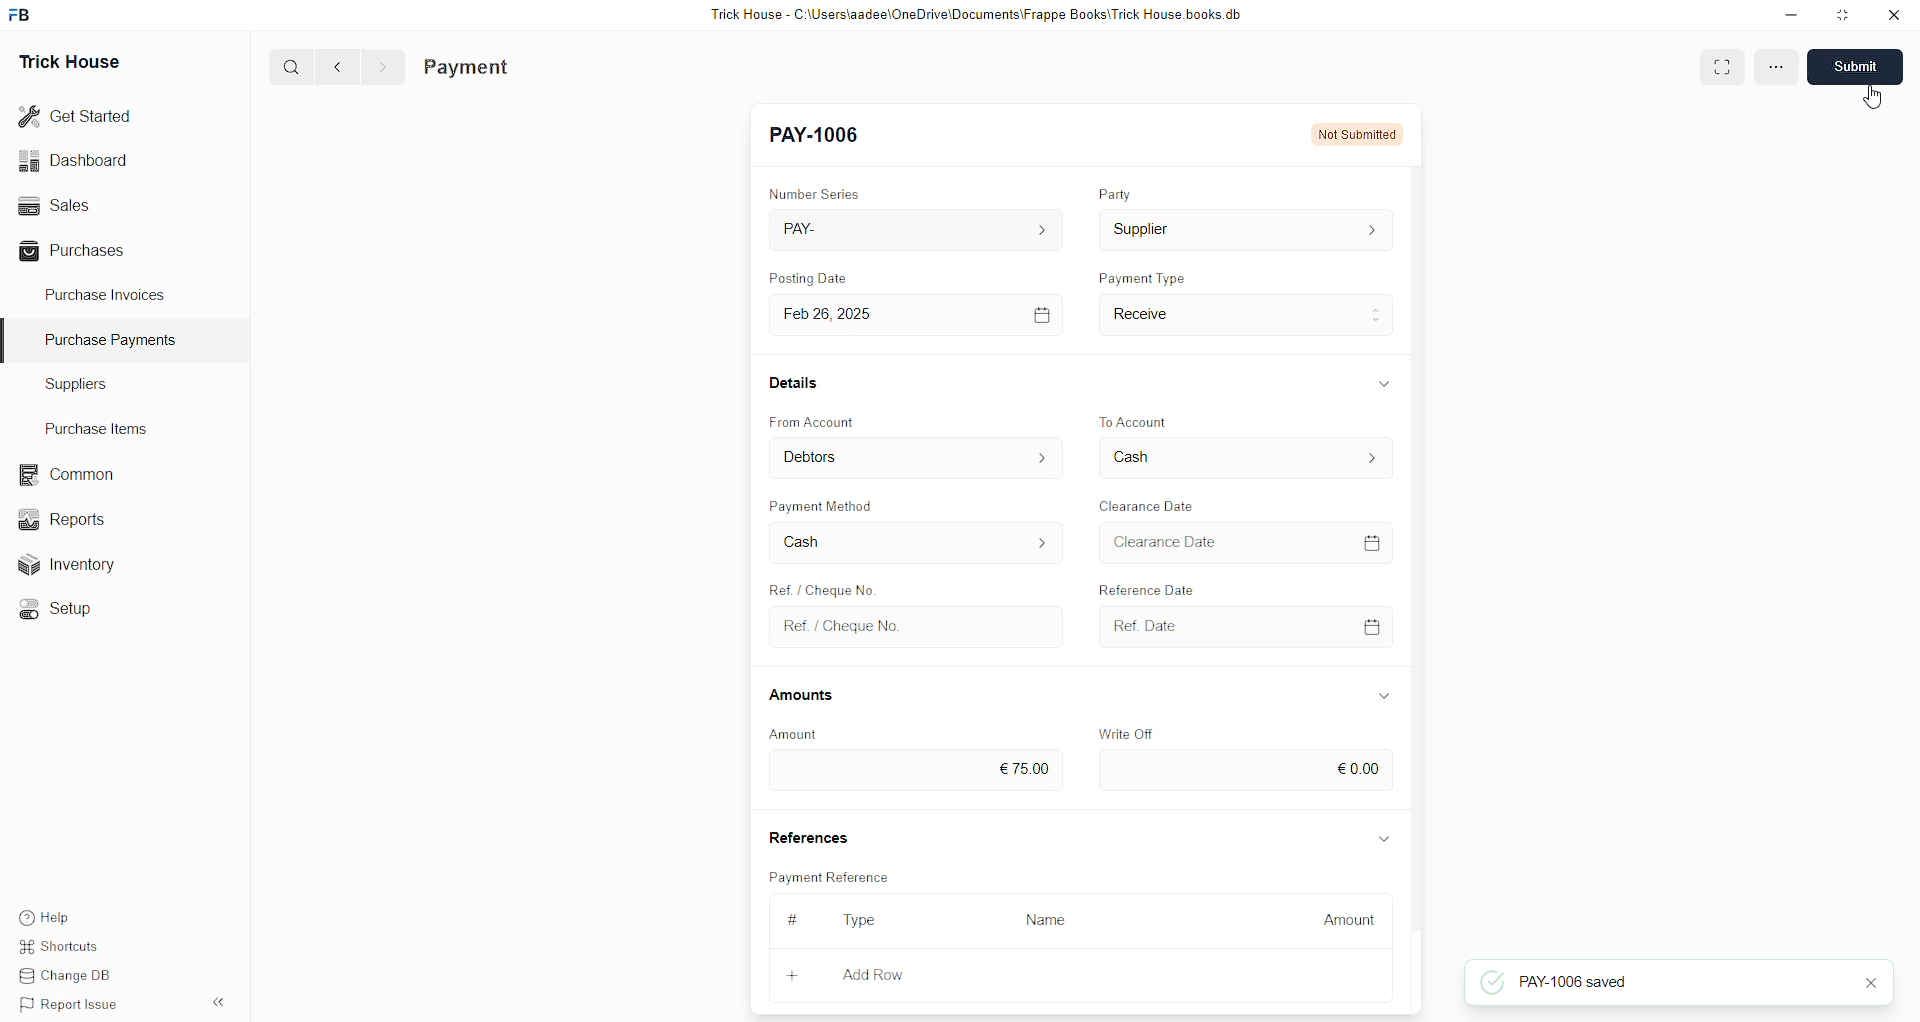 This screenshot has width=1920, height=1022. Describe the element at coordinates (60, 947) in the screenshot. I see `Shortcuts` at that location.